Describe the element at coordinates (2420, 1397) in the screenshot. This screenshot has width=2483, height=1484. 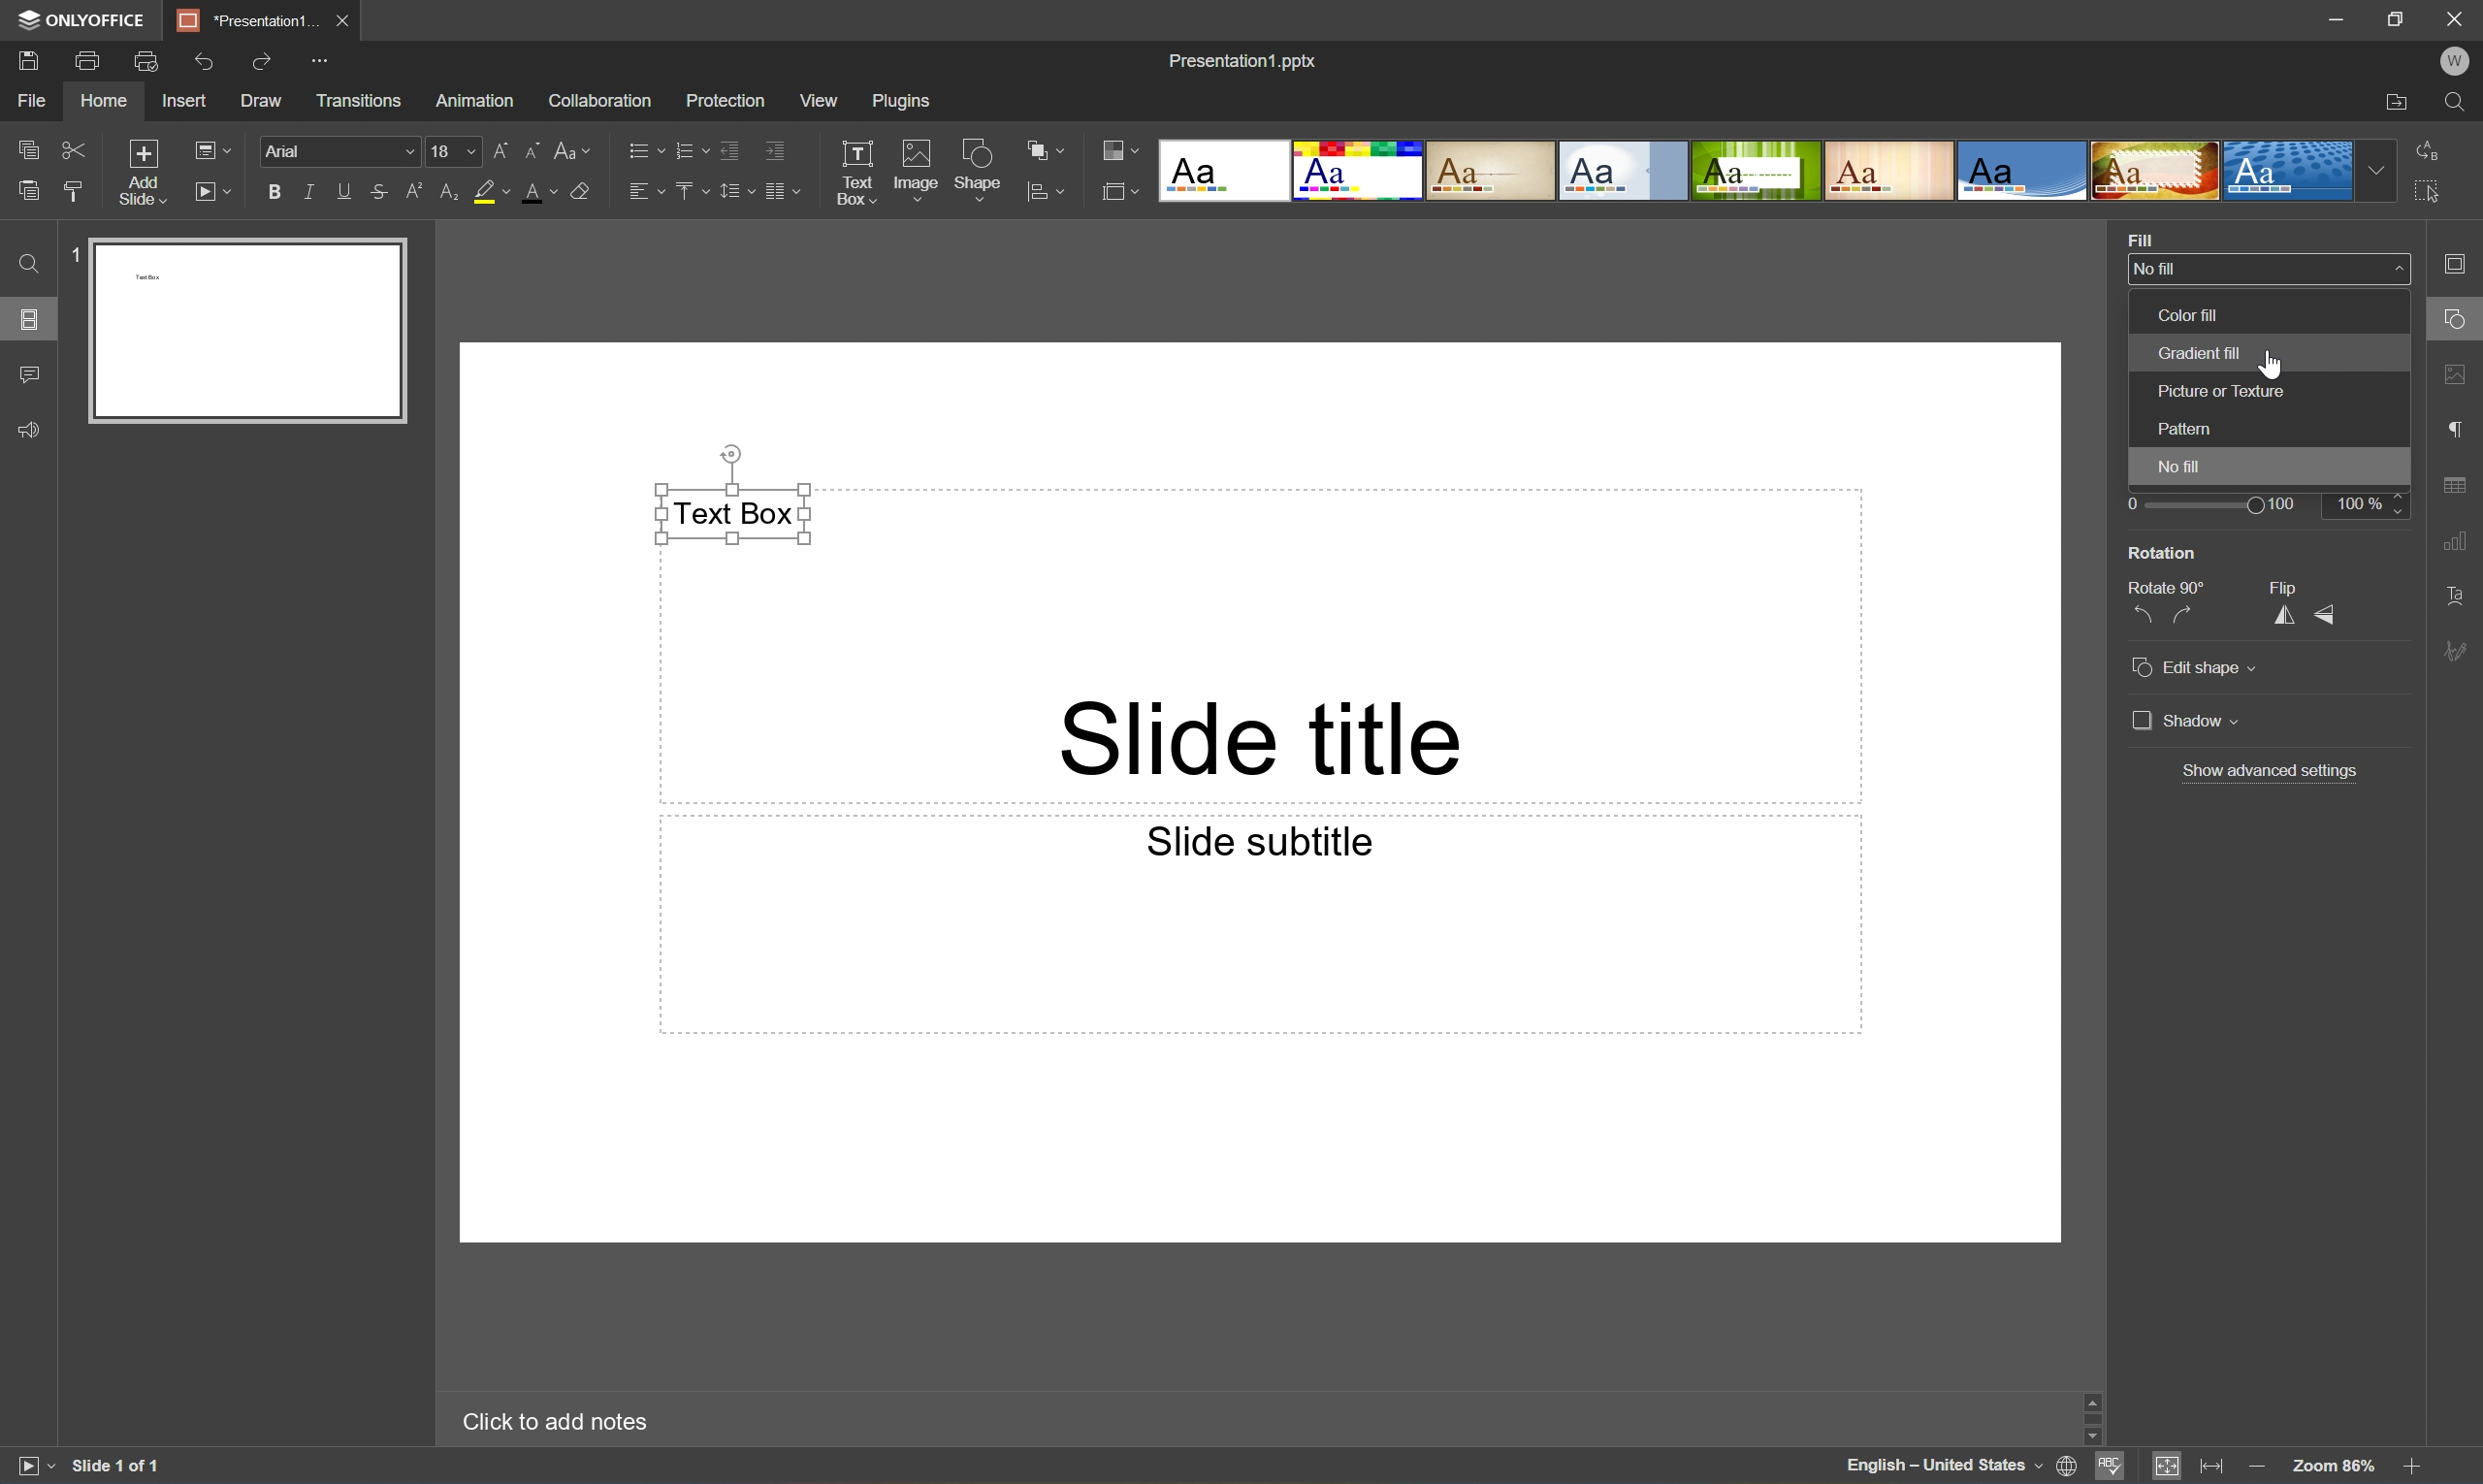
I see `Scroll Up` at that location.